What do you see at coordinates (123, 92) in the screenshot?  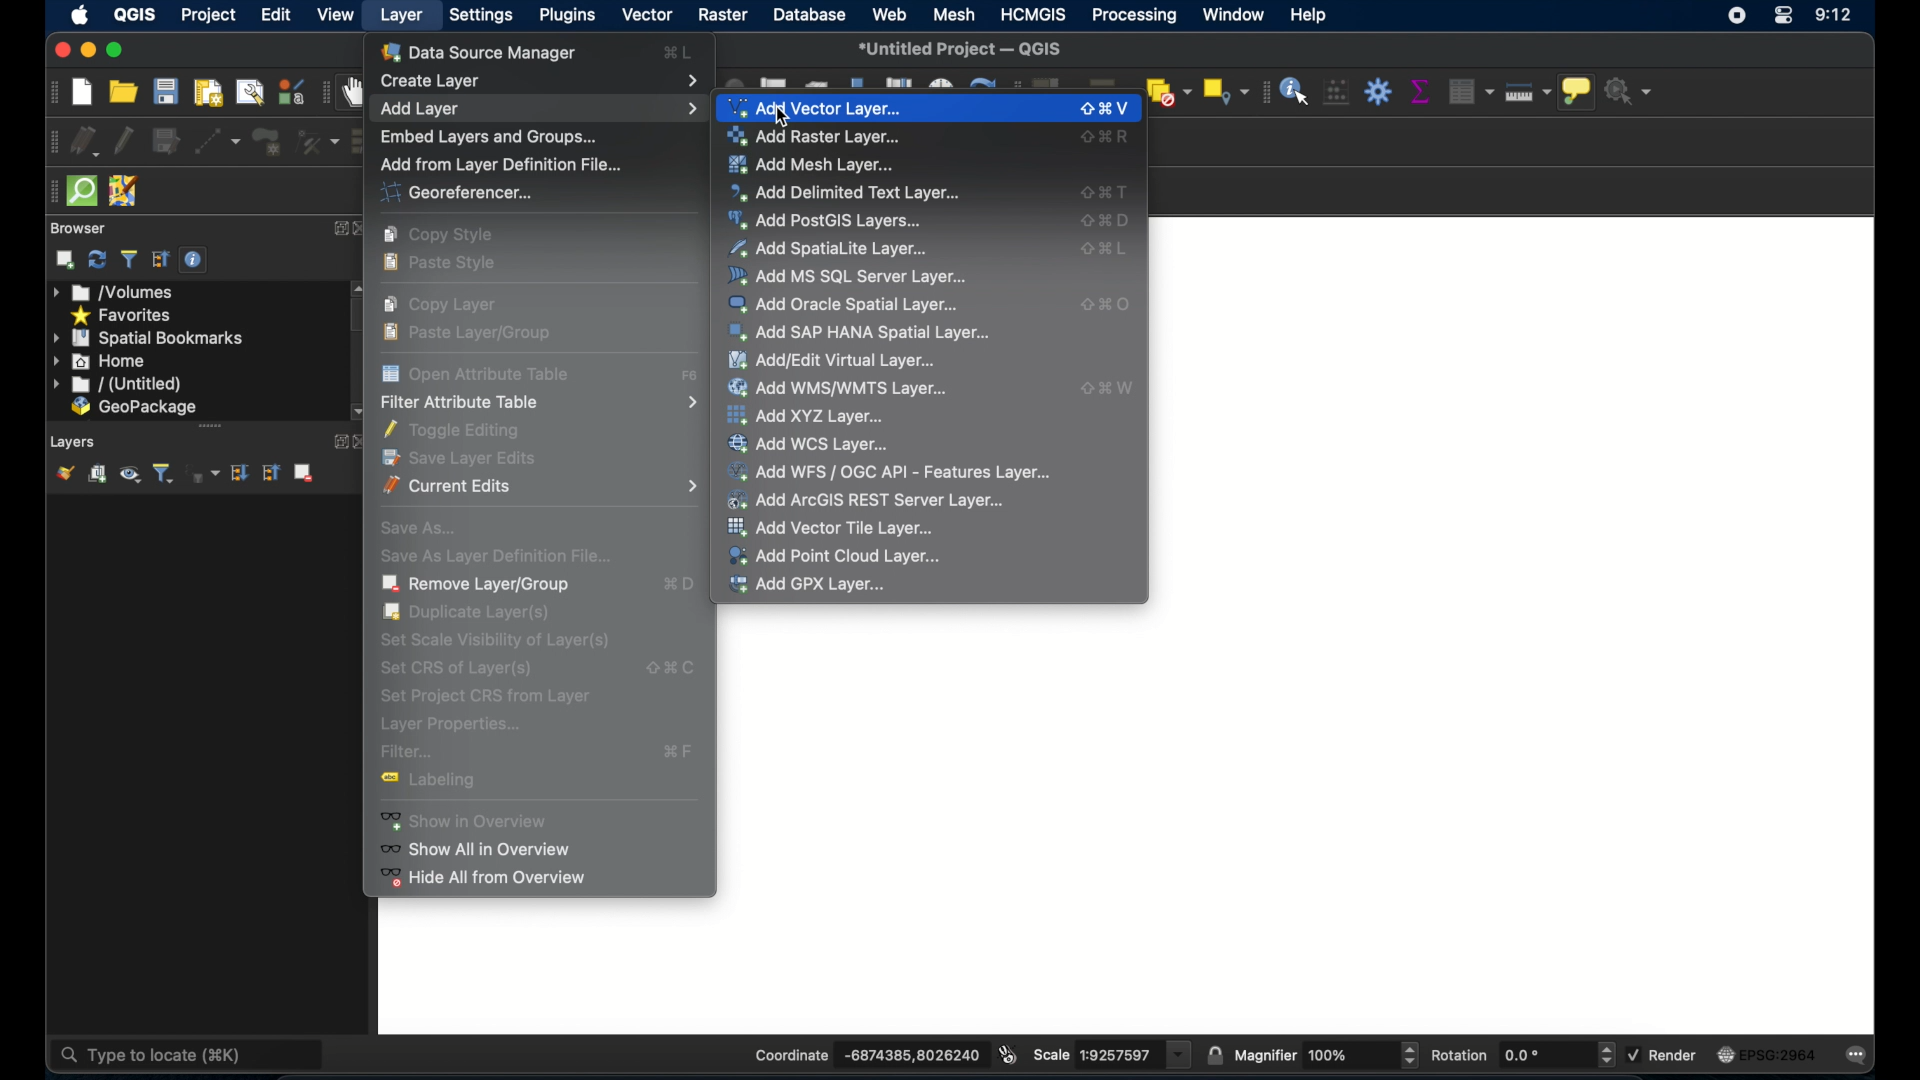 I see `open project` at bounding box center [123, 92].